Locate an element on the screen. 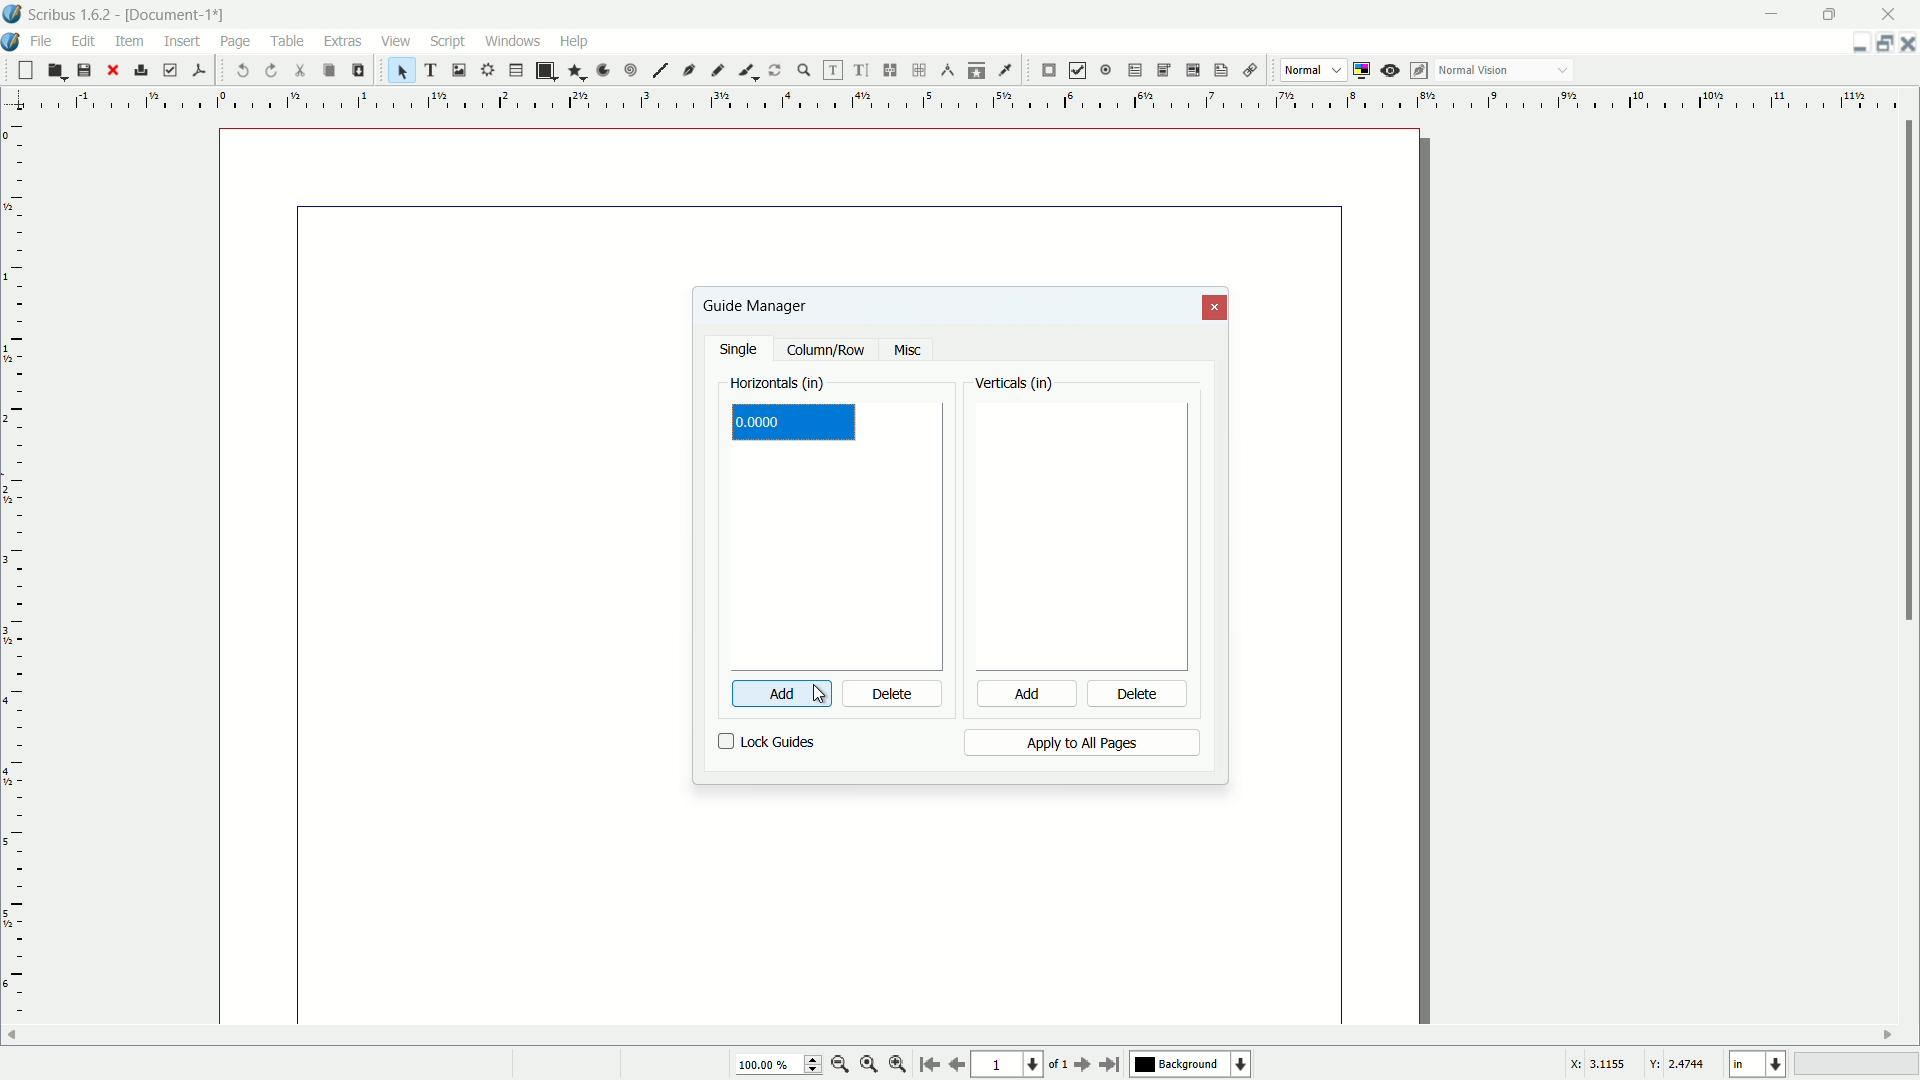  select item is located at coordinates (402, 70).